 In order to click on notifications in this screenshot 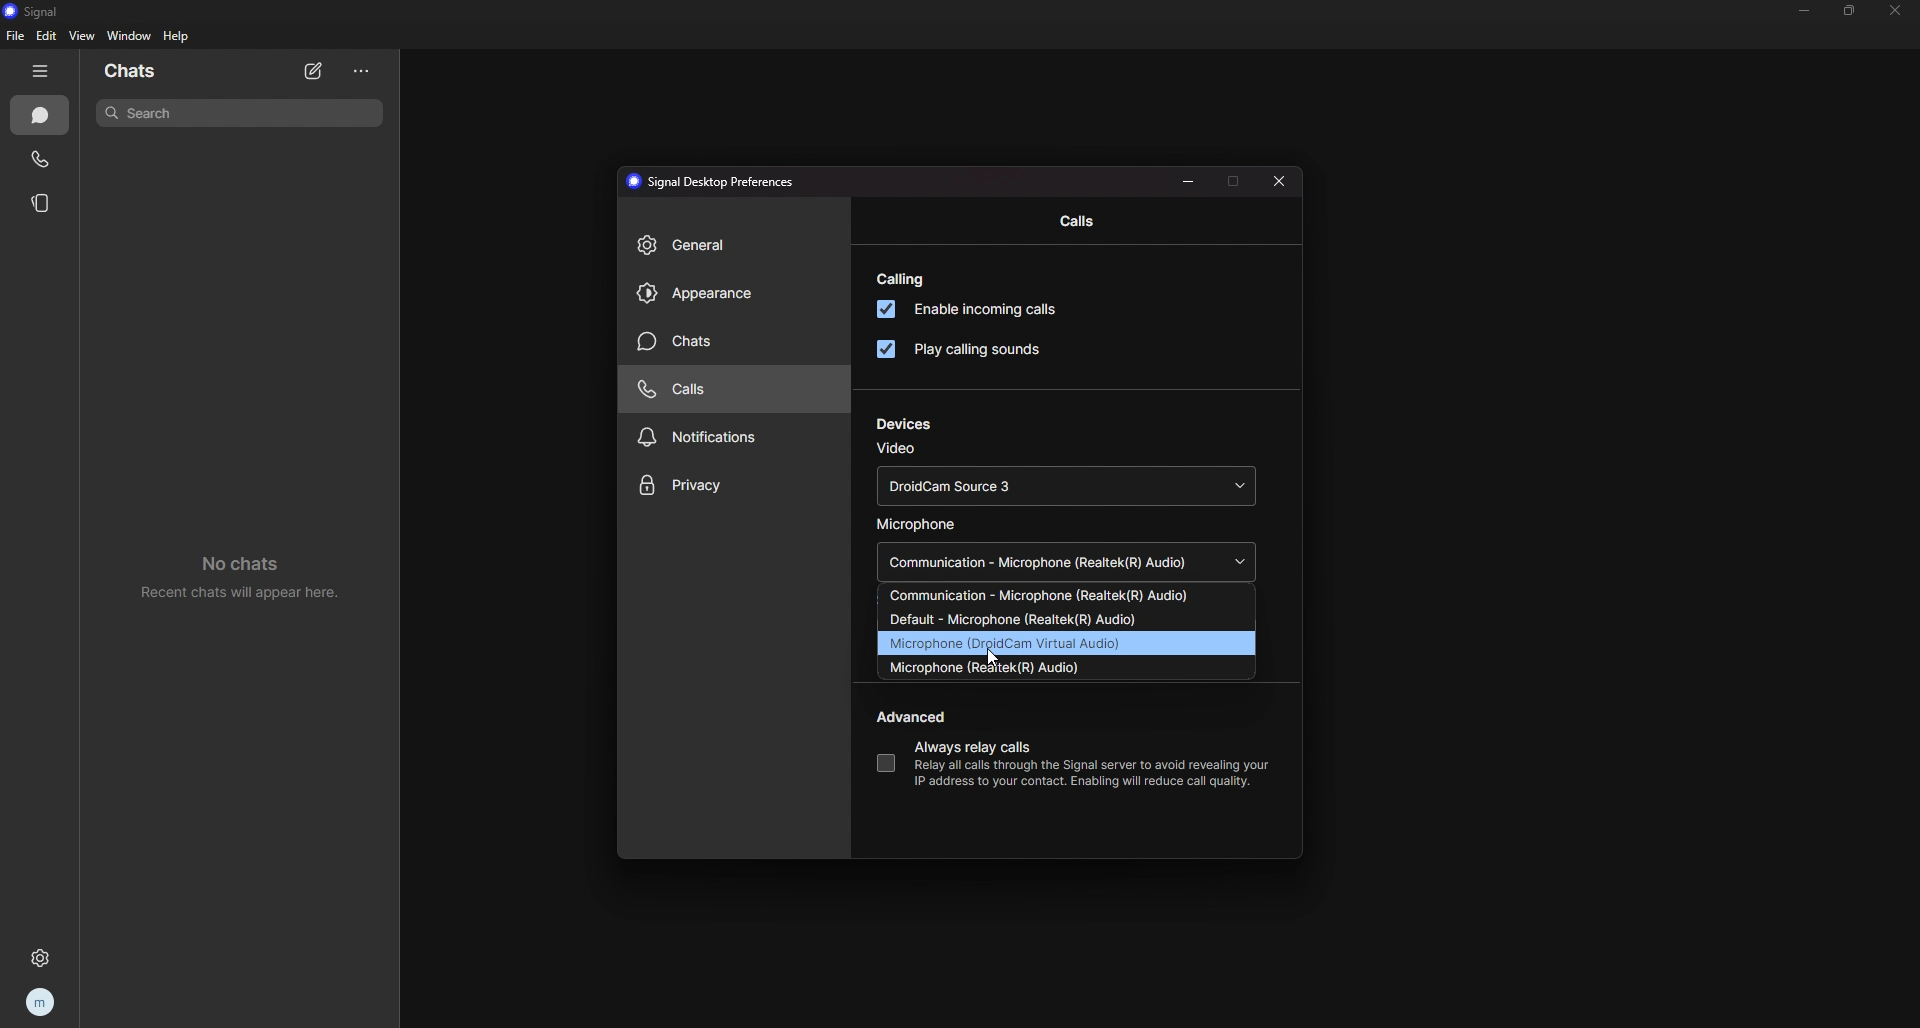, I will do `click(724, 438)`.